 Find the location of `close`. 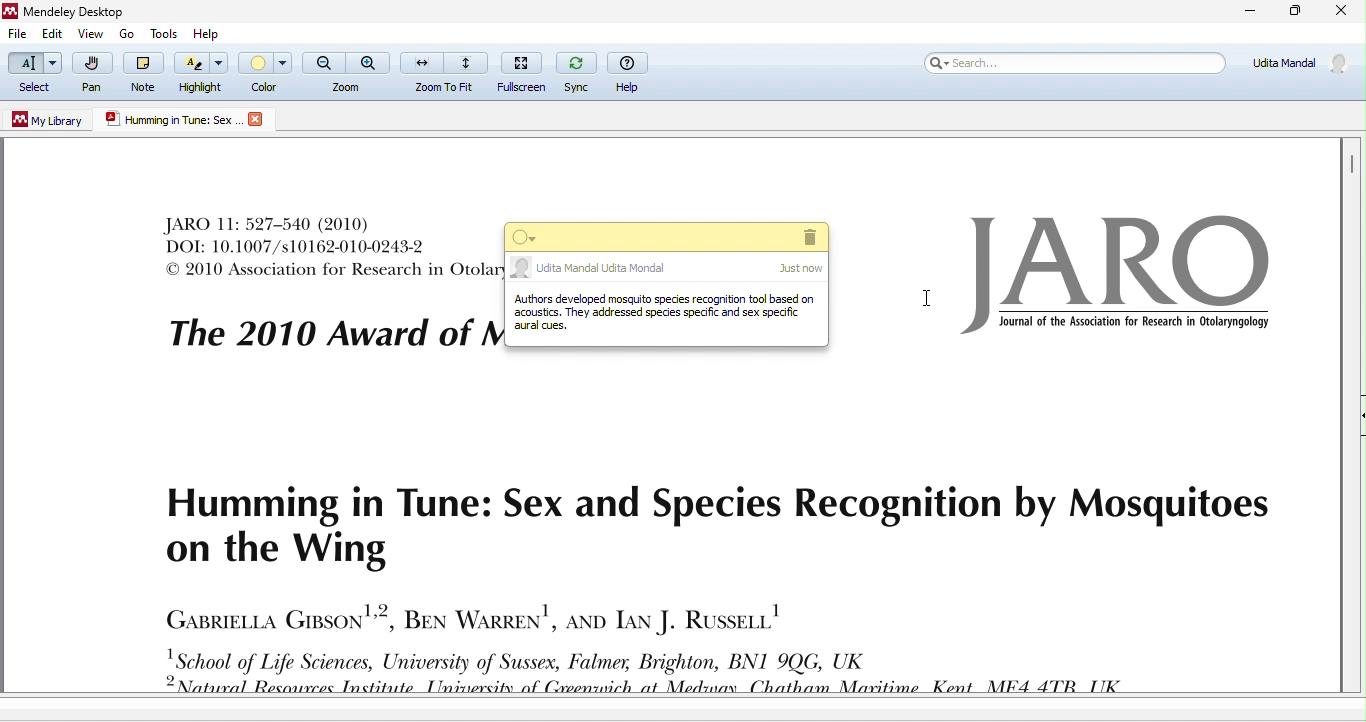

close is located at coordinates (1340, 12).